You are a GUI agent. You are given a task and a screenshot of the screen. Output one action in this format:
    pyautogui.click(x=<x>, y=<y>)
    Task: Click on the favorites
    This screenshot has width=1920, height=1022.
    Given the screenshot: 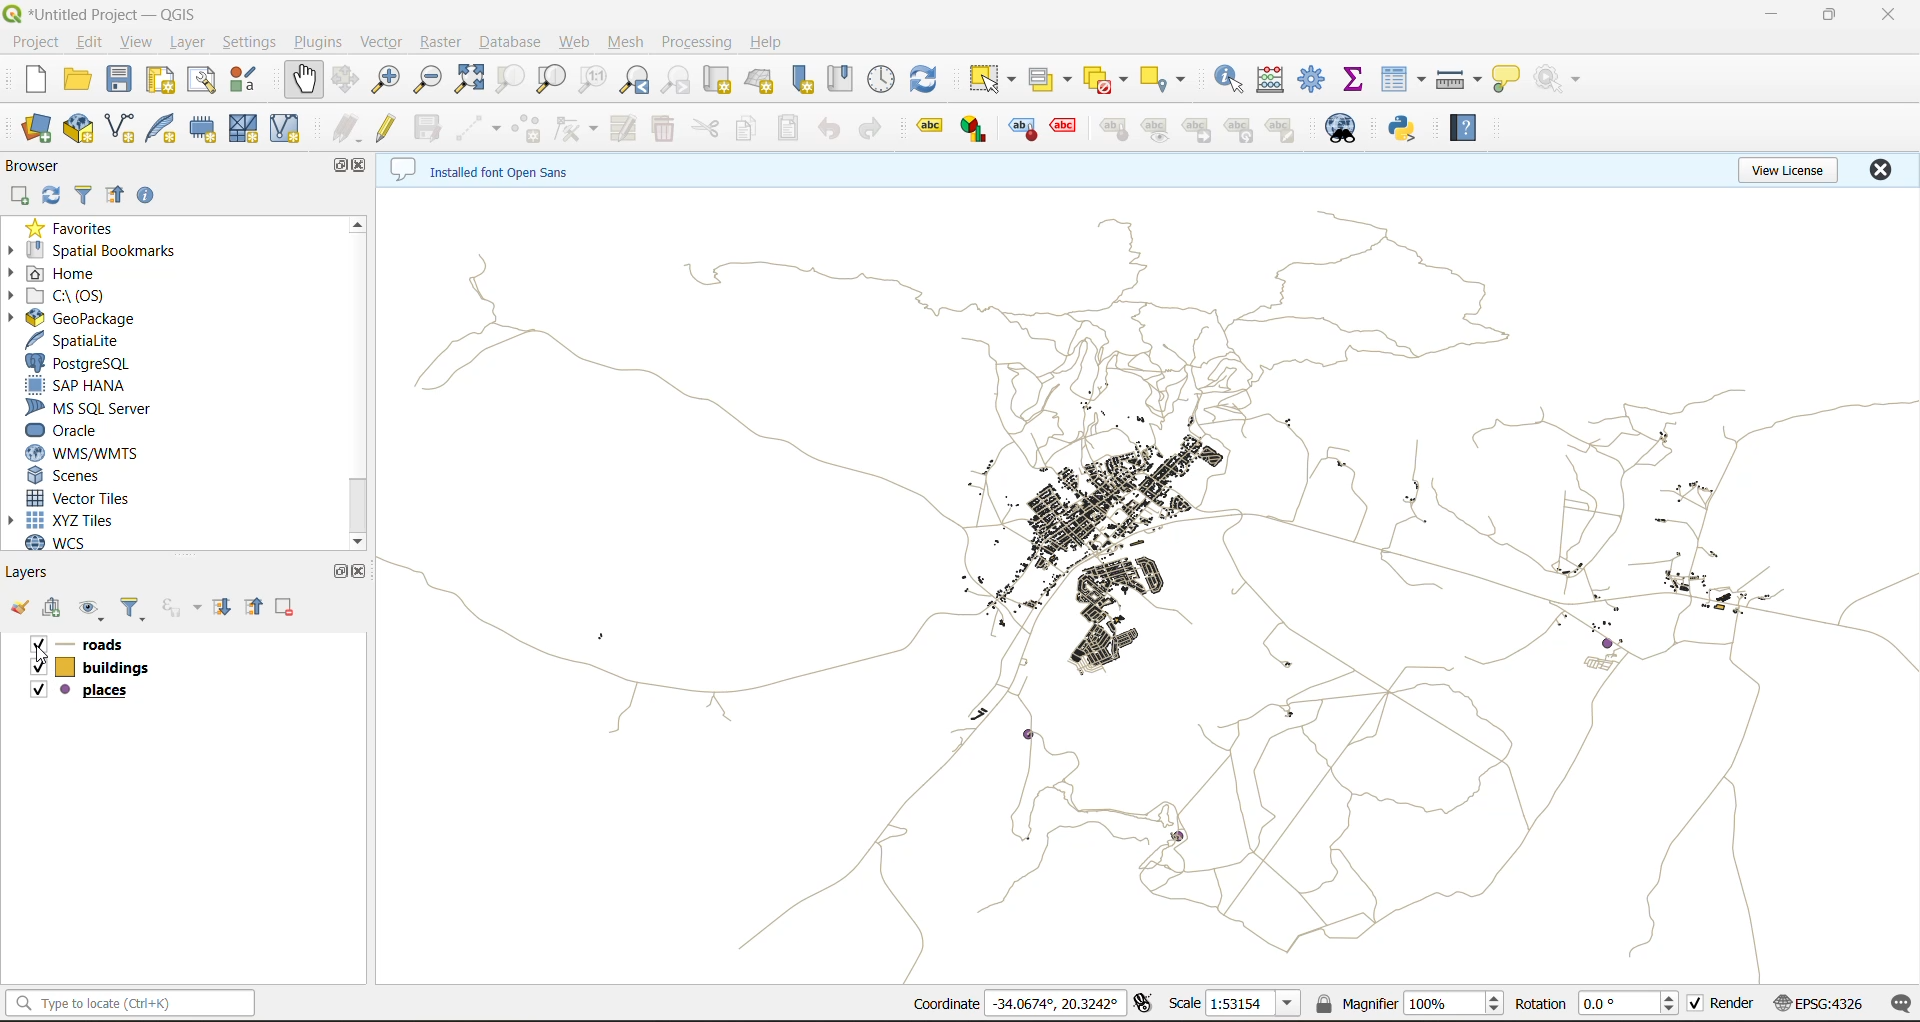 What is the action you would take?
    pyautogui.click(x=77, y=229)
    